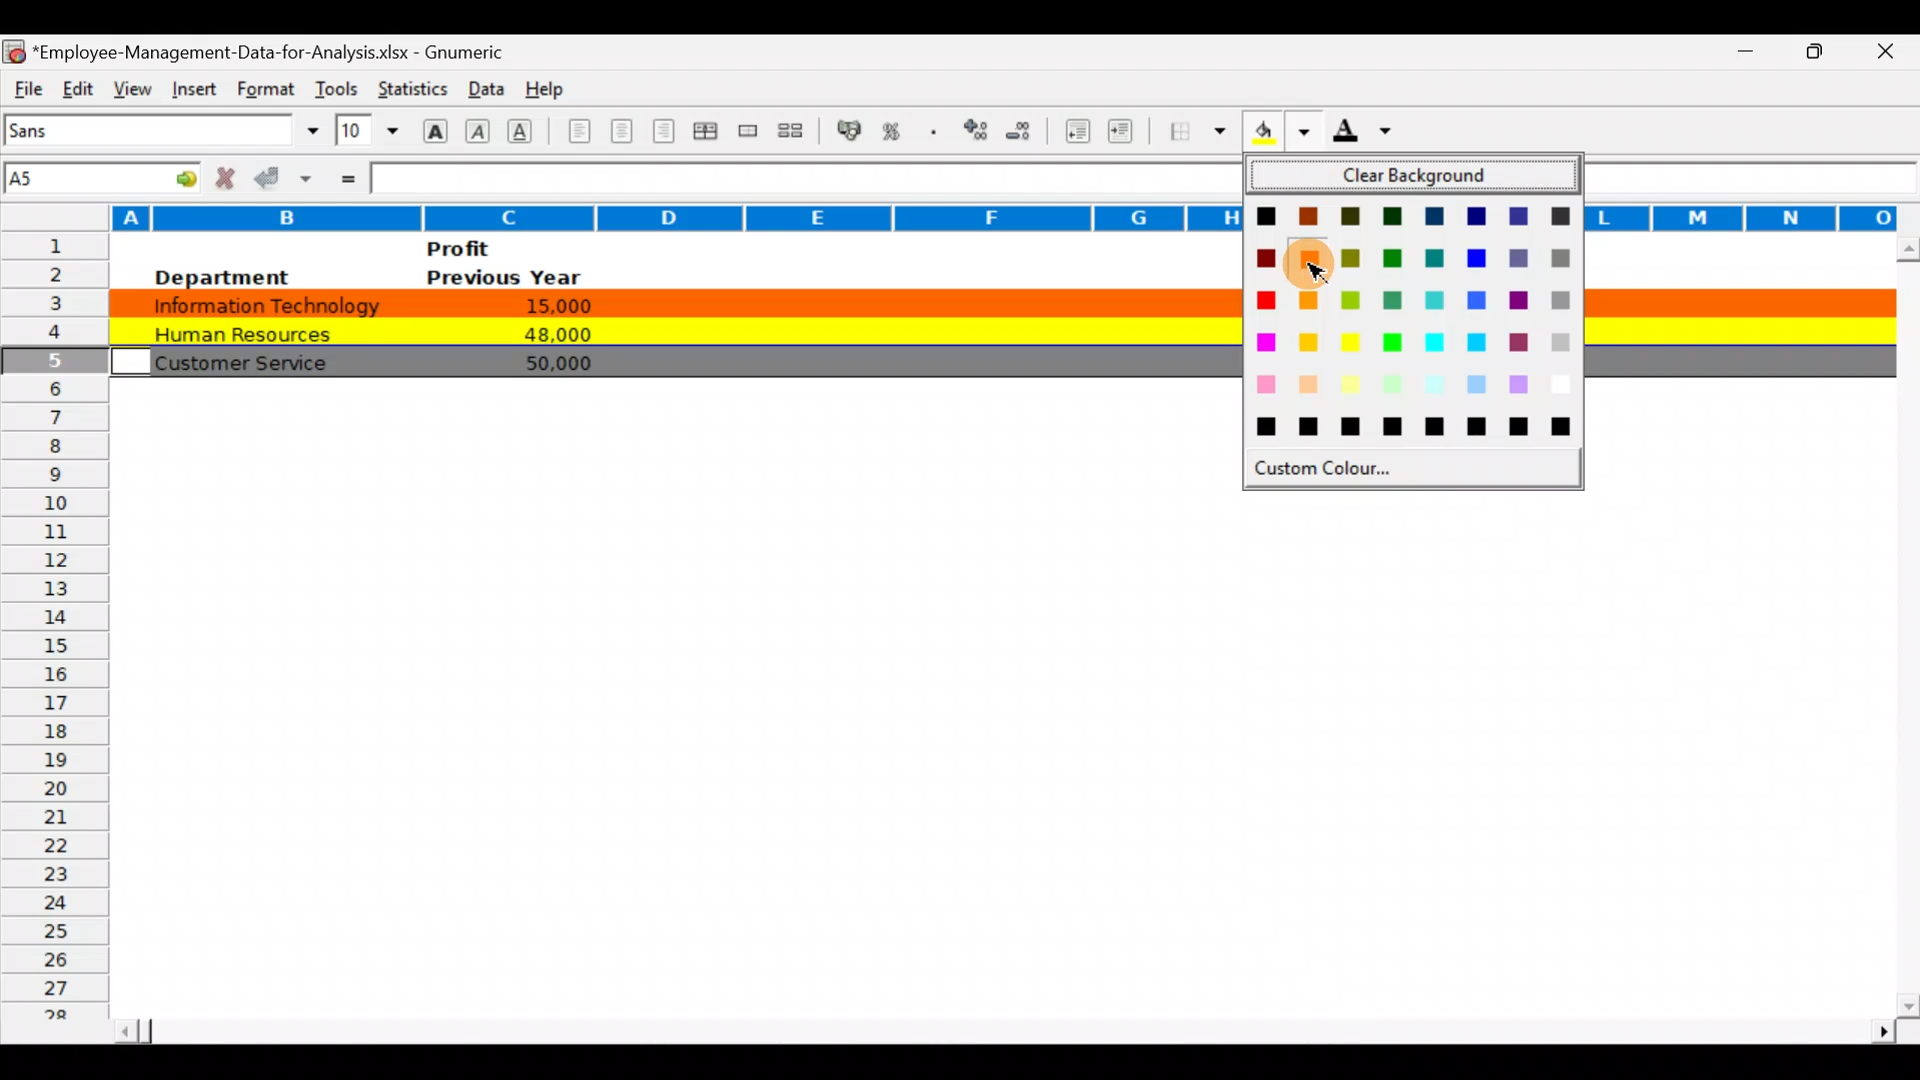  Describe the element at coordinates (1027, 130) in the screenshot. I see `Decrease decimals` at that location.